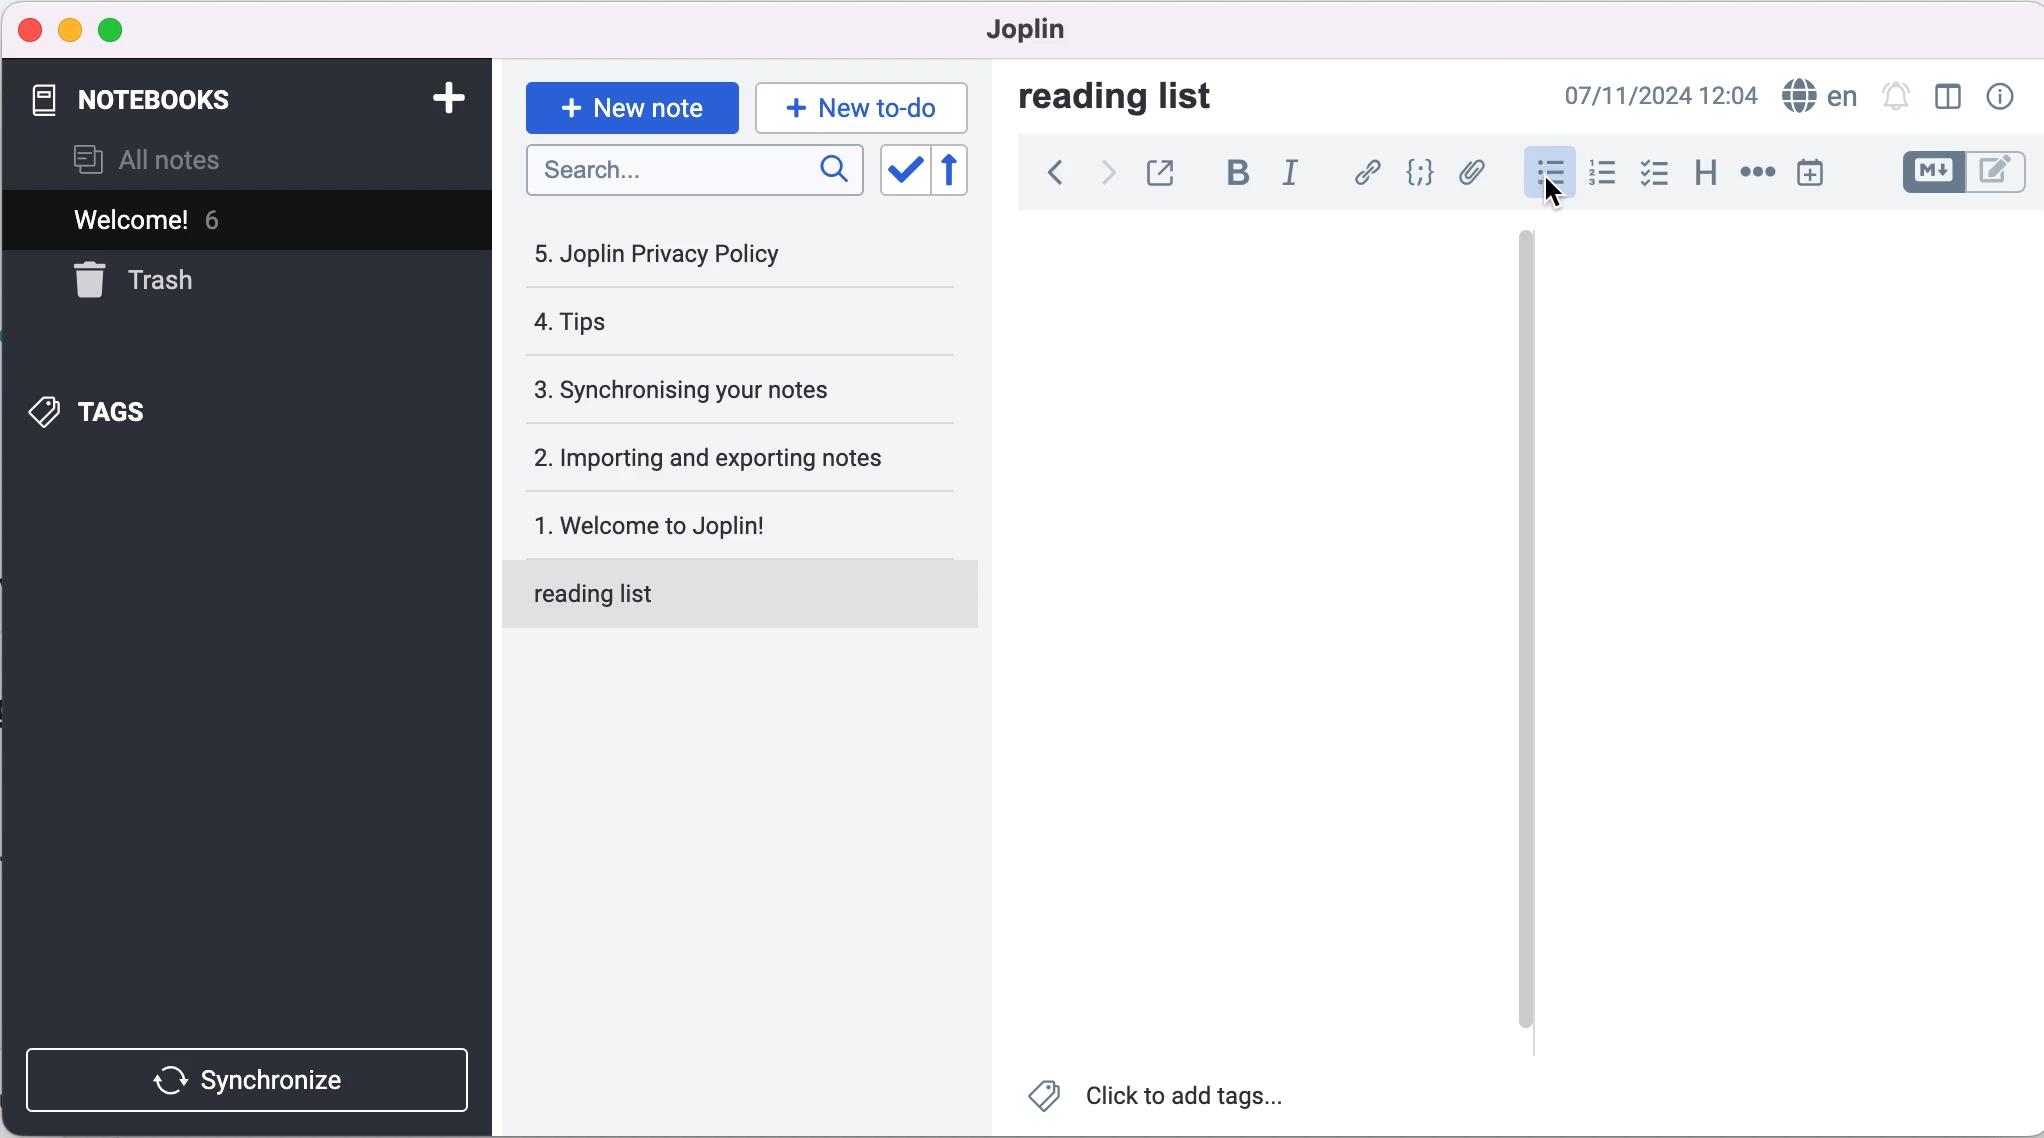 The height and width of the screenshot is (1138, 2044). I want to click on joplin privacy policy, so click(699, 261).